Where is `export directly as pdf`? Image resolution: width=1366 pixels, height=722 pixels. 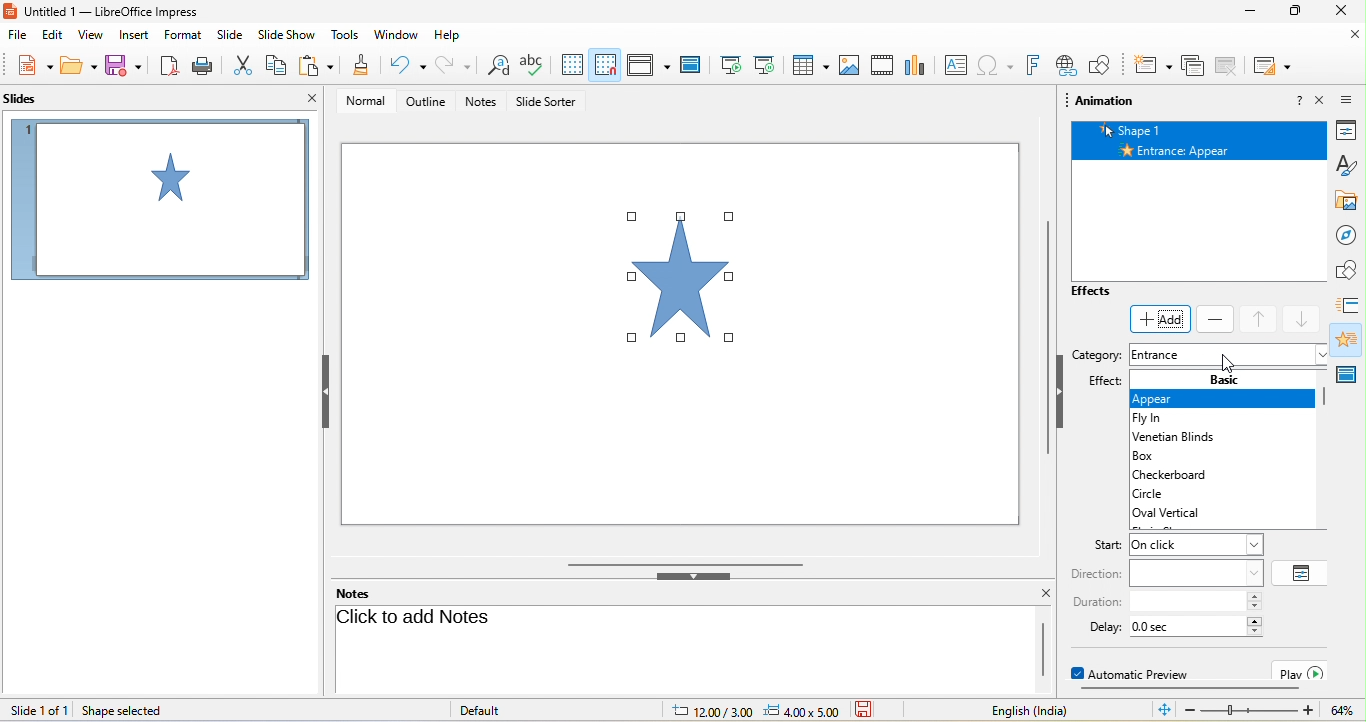
export directly as pdf is located at coordinates (166, 67).